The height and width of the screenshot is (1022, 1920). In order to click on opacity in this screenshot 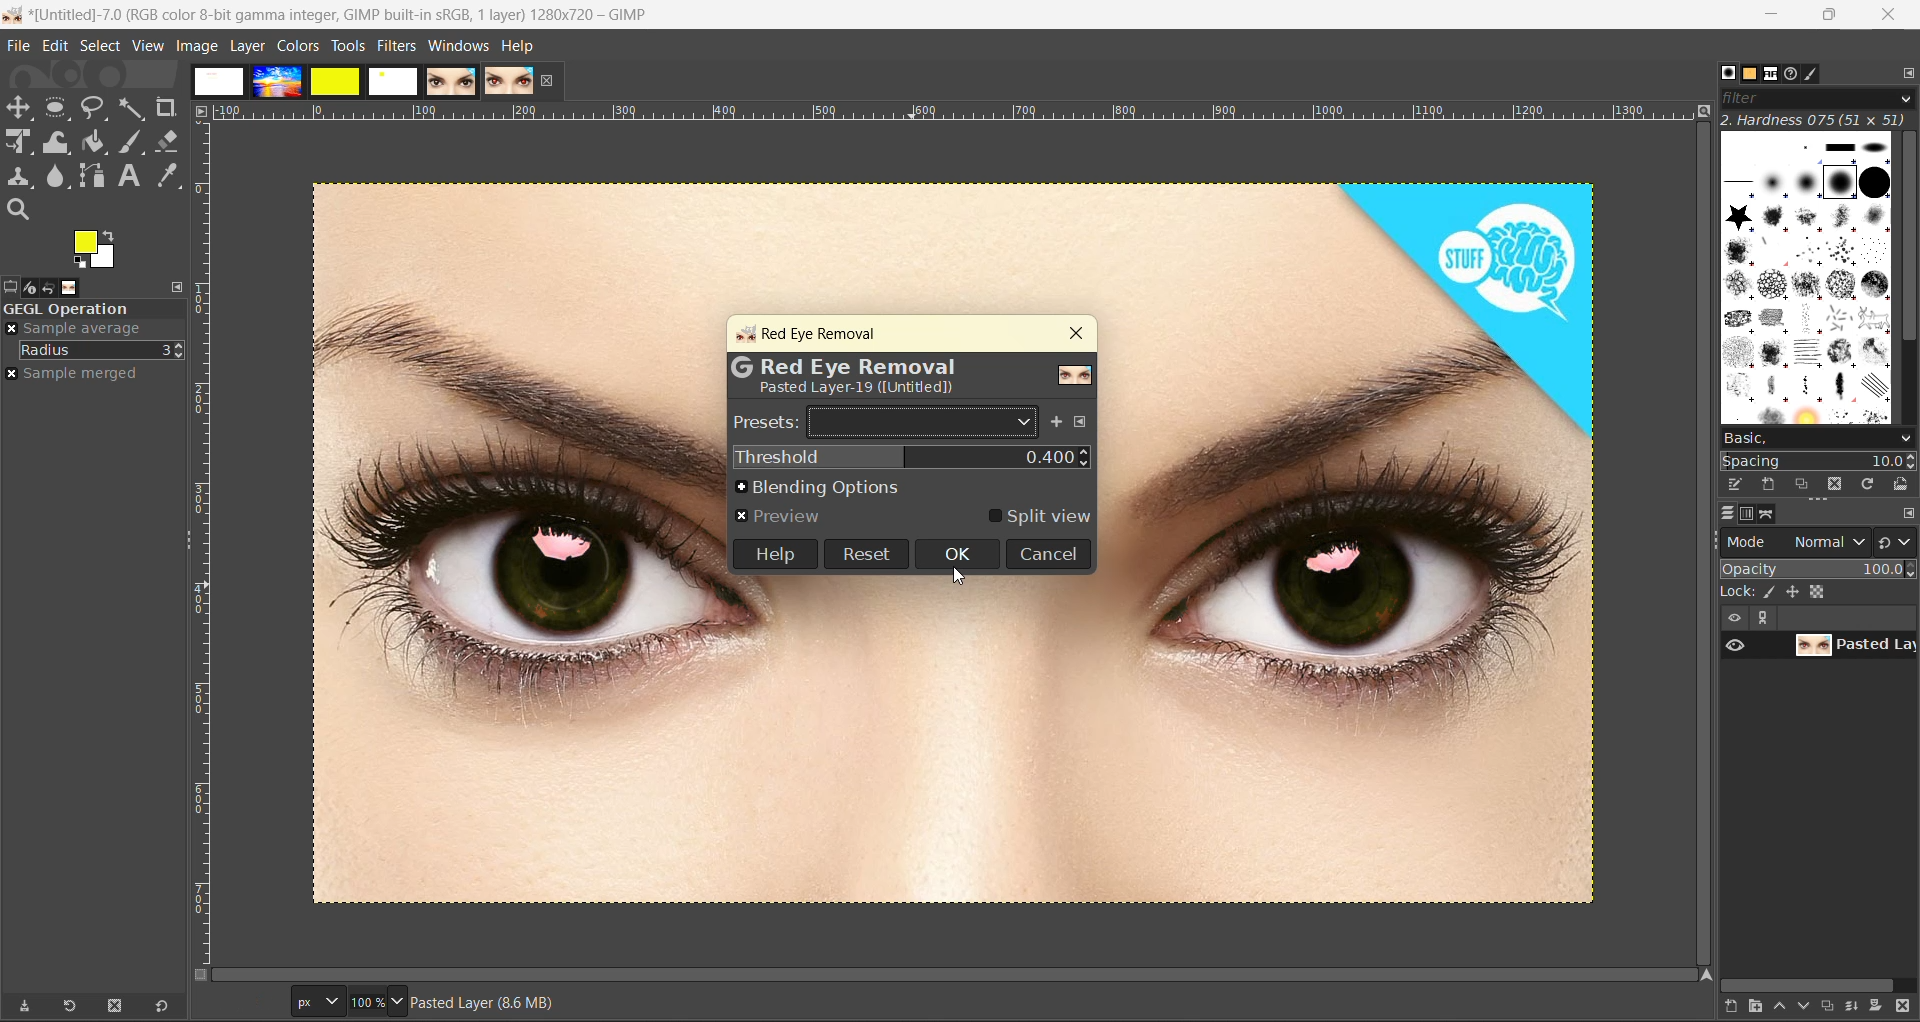, I will do `click(1818, 569)`.